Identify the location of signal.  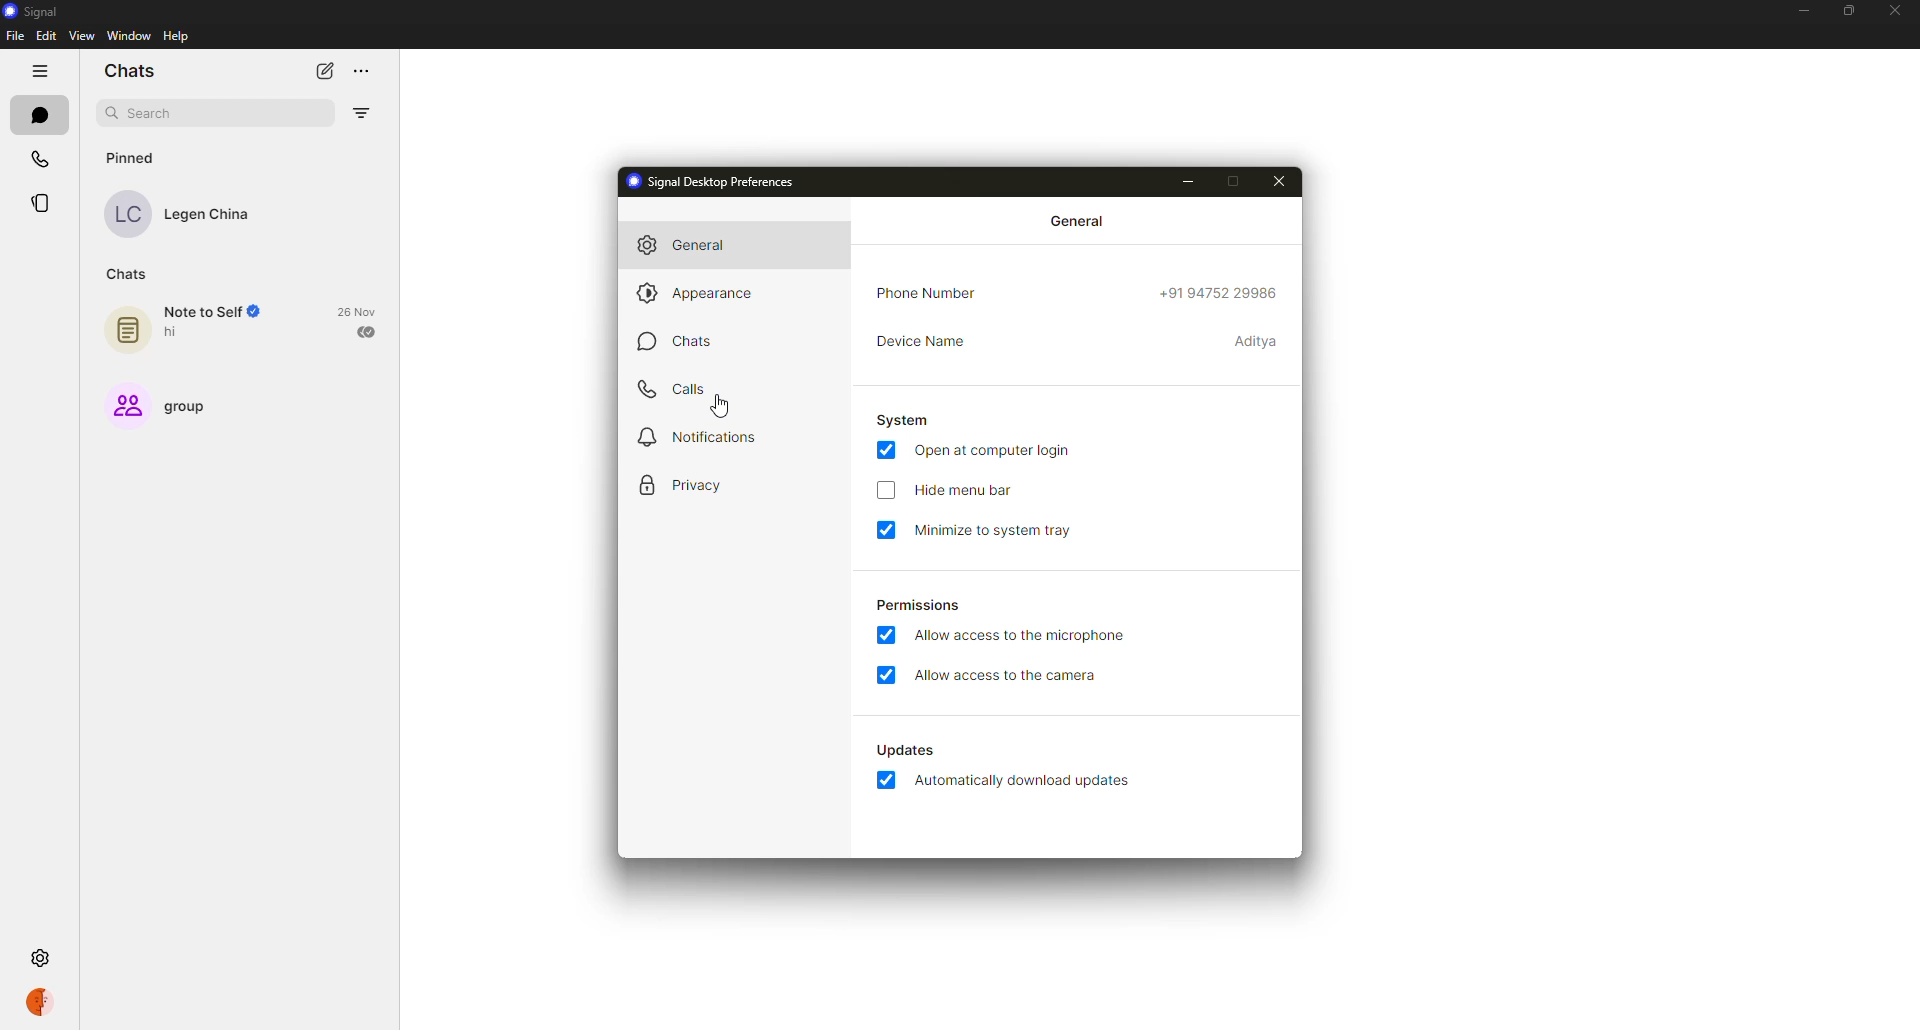
(34, 10).